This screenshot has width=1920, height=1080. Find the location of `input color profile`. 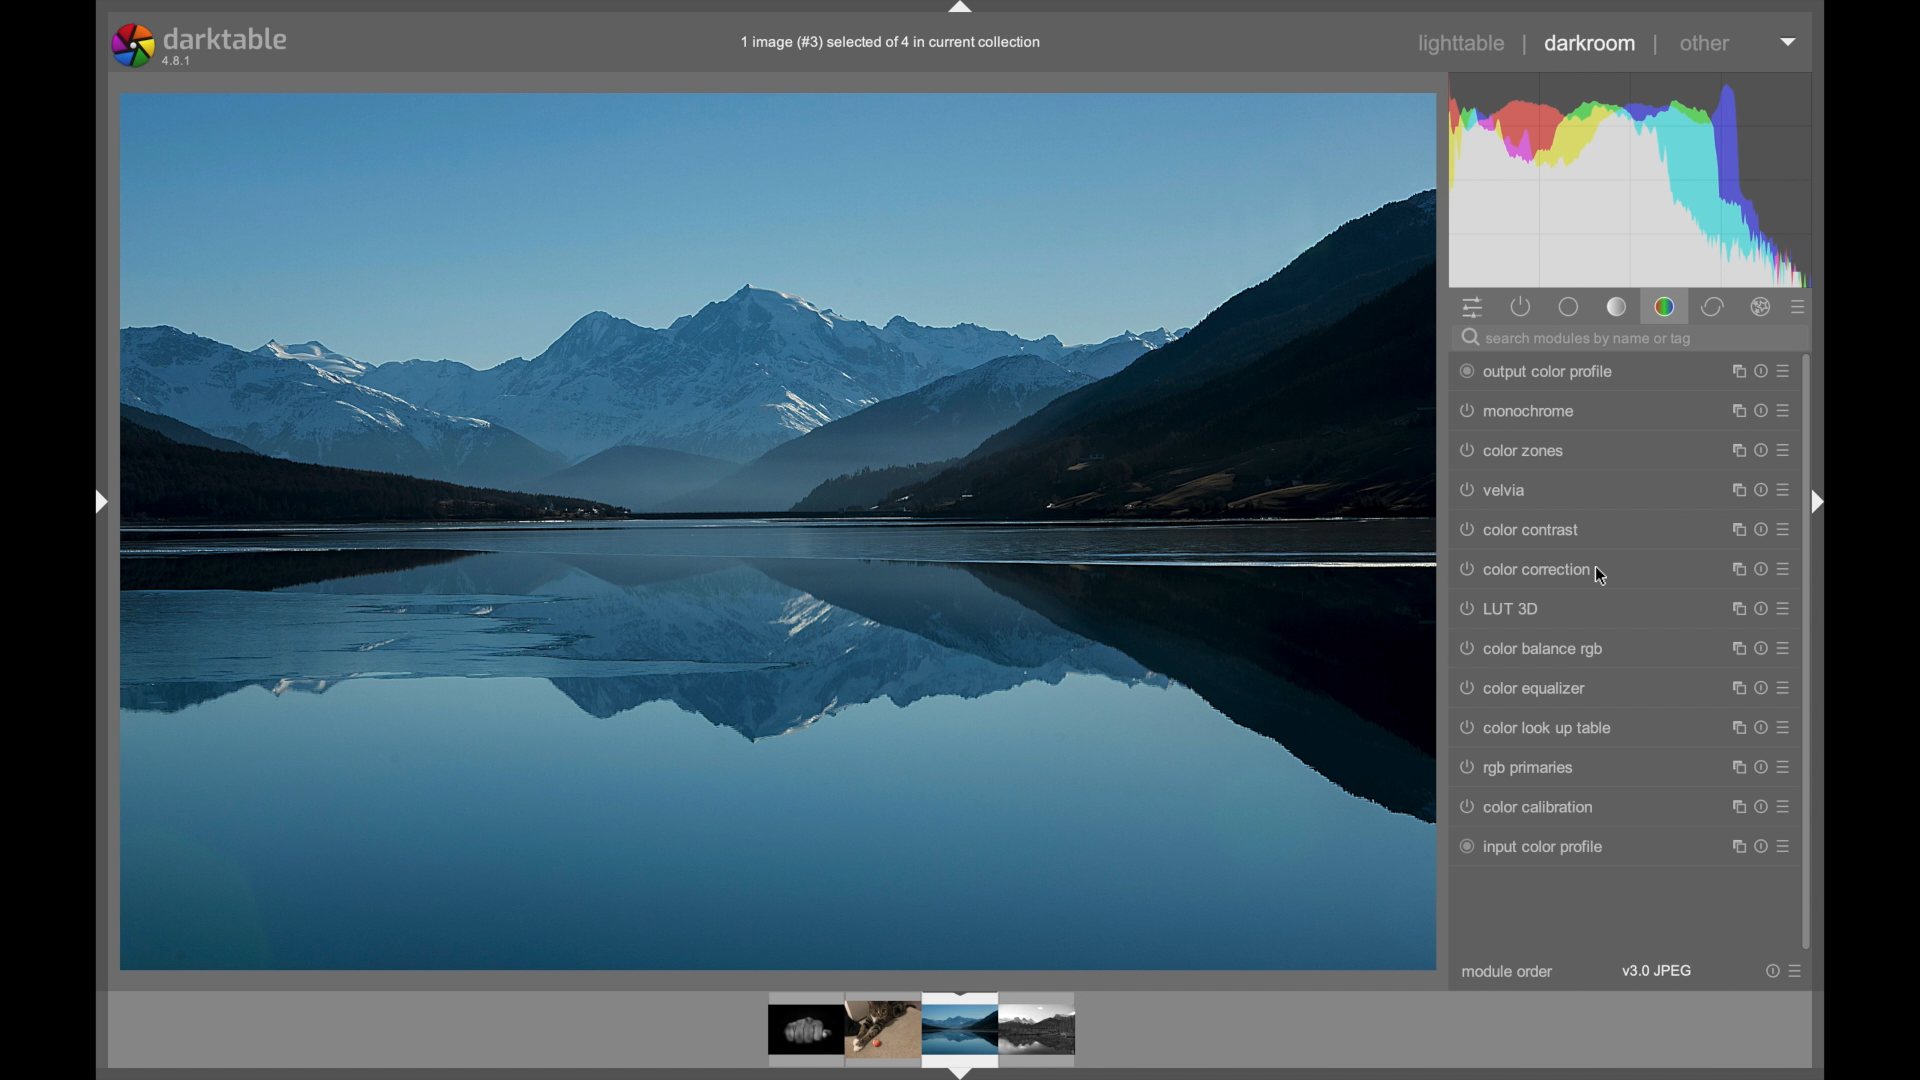

input color profile is located at coordinates (1531, 848).